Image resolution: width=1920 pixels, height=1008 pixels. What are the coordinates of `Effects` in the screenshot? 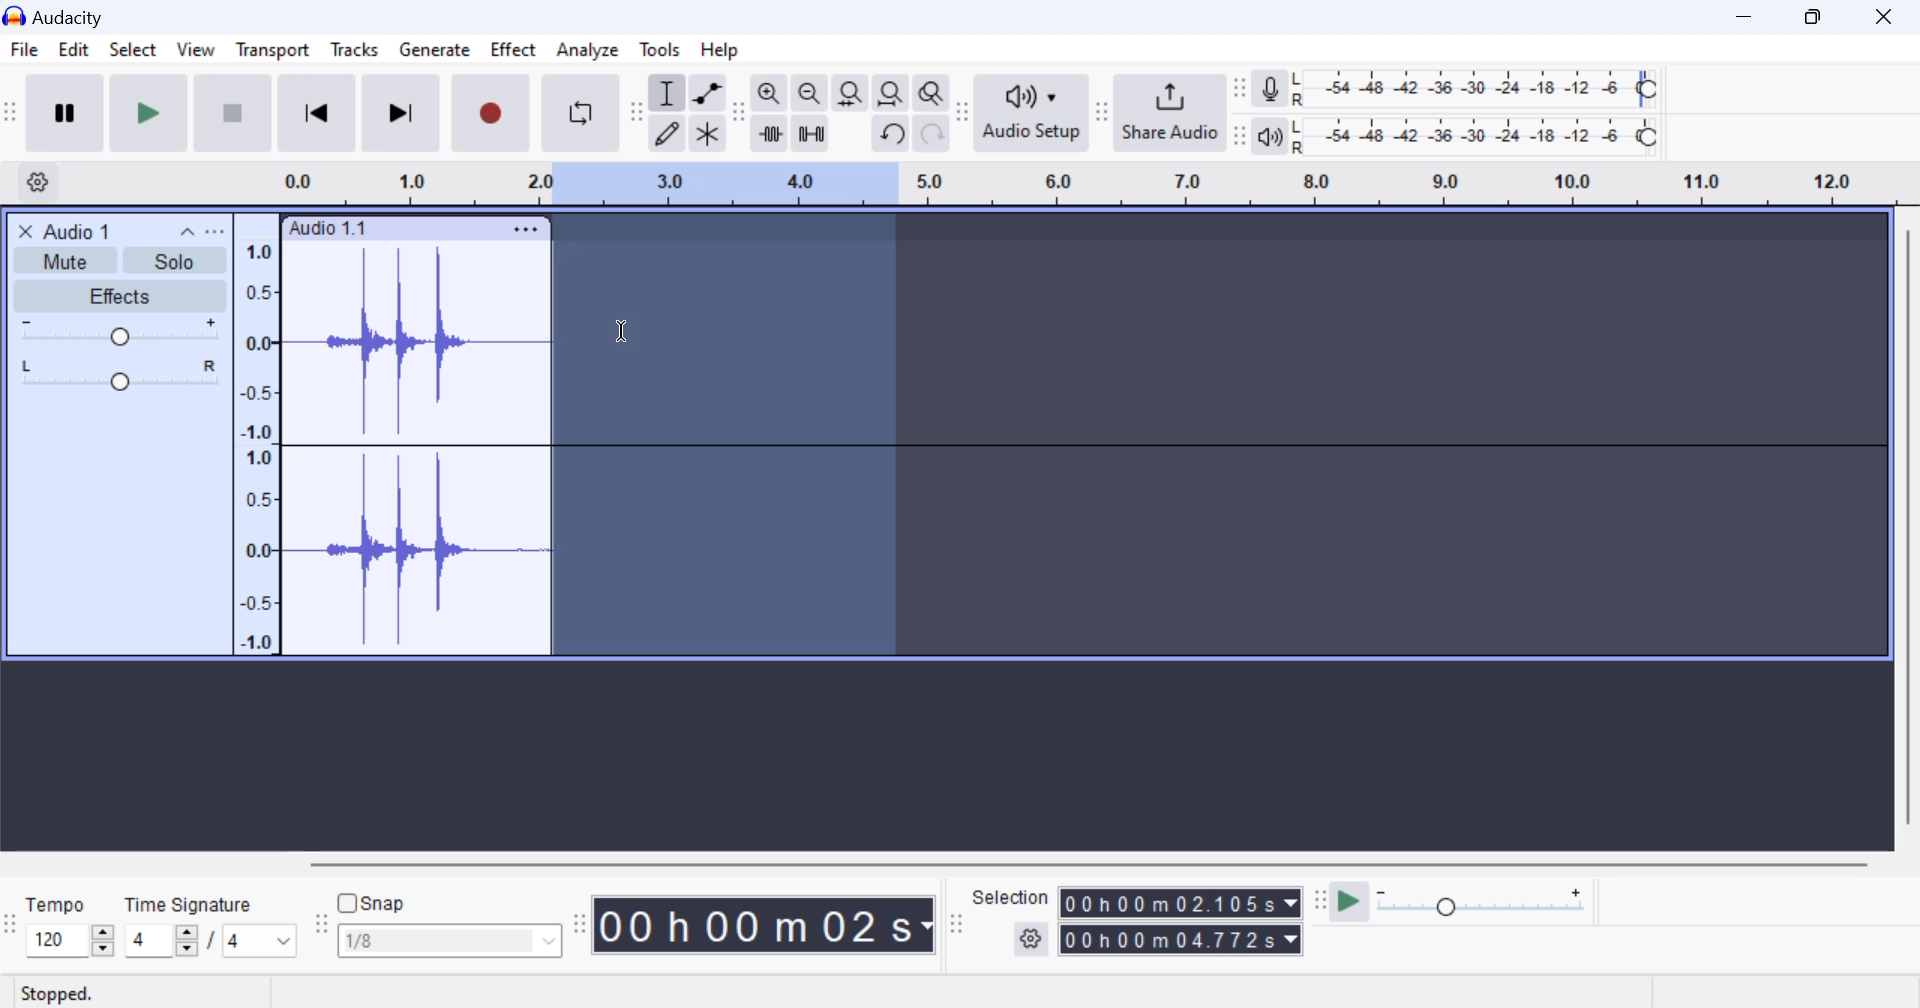 It's located at (118, 296).